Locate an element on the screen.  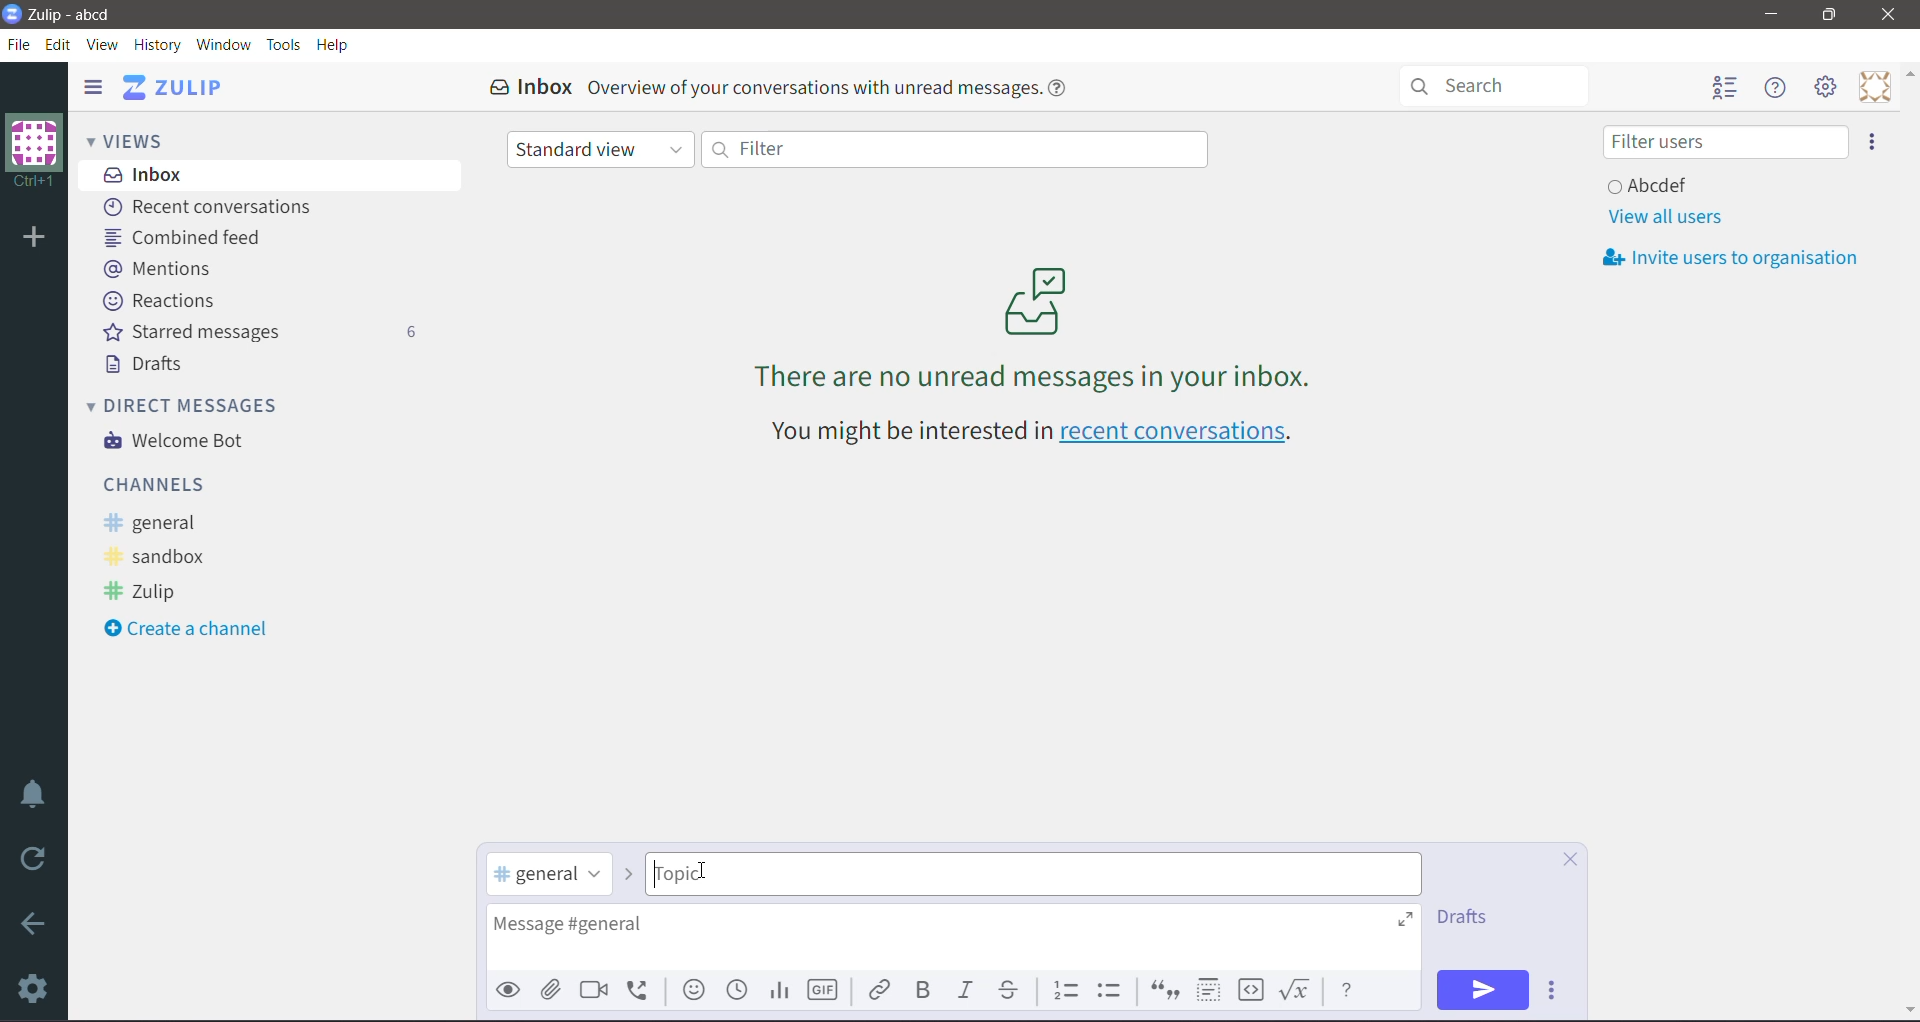
Drafts is located at coordinates (148, 364).